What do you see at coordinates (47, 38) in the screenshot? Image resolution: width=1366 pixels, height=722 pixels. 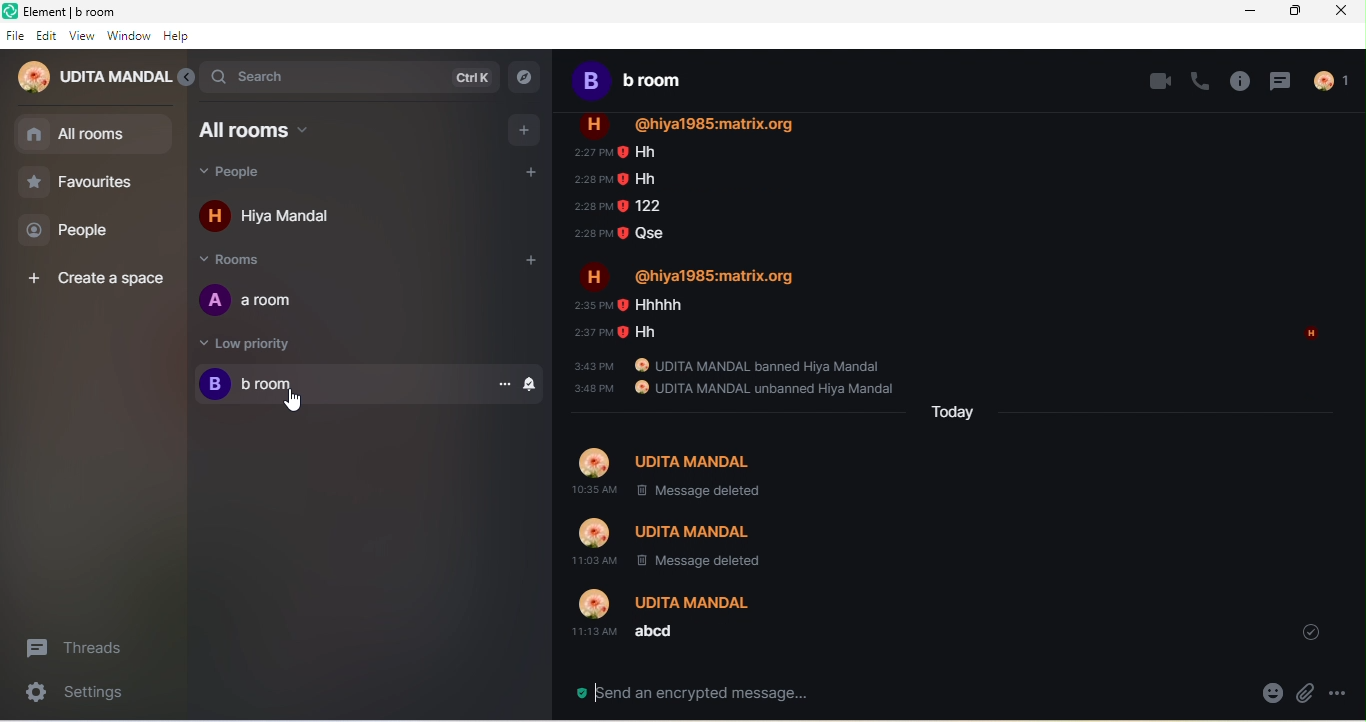 I see `edit` at bounding box center [47, 38].